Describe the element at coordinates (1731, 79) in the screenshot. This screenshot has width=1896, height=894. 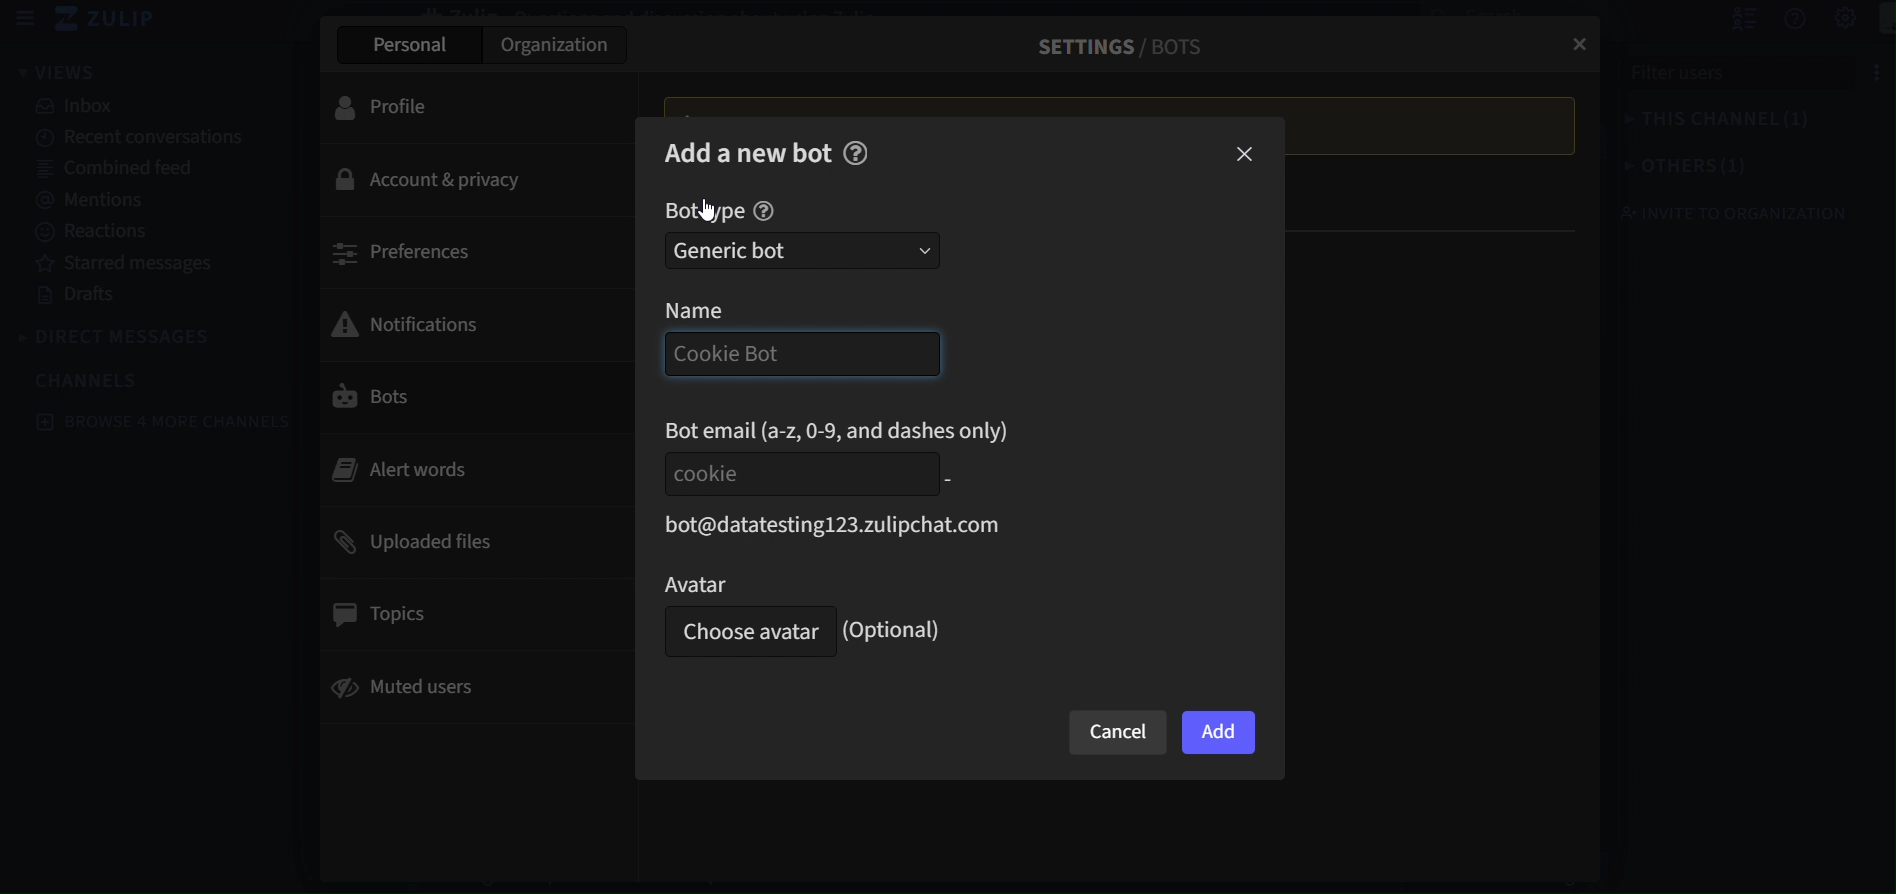
I see `filter users` at that location.